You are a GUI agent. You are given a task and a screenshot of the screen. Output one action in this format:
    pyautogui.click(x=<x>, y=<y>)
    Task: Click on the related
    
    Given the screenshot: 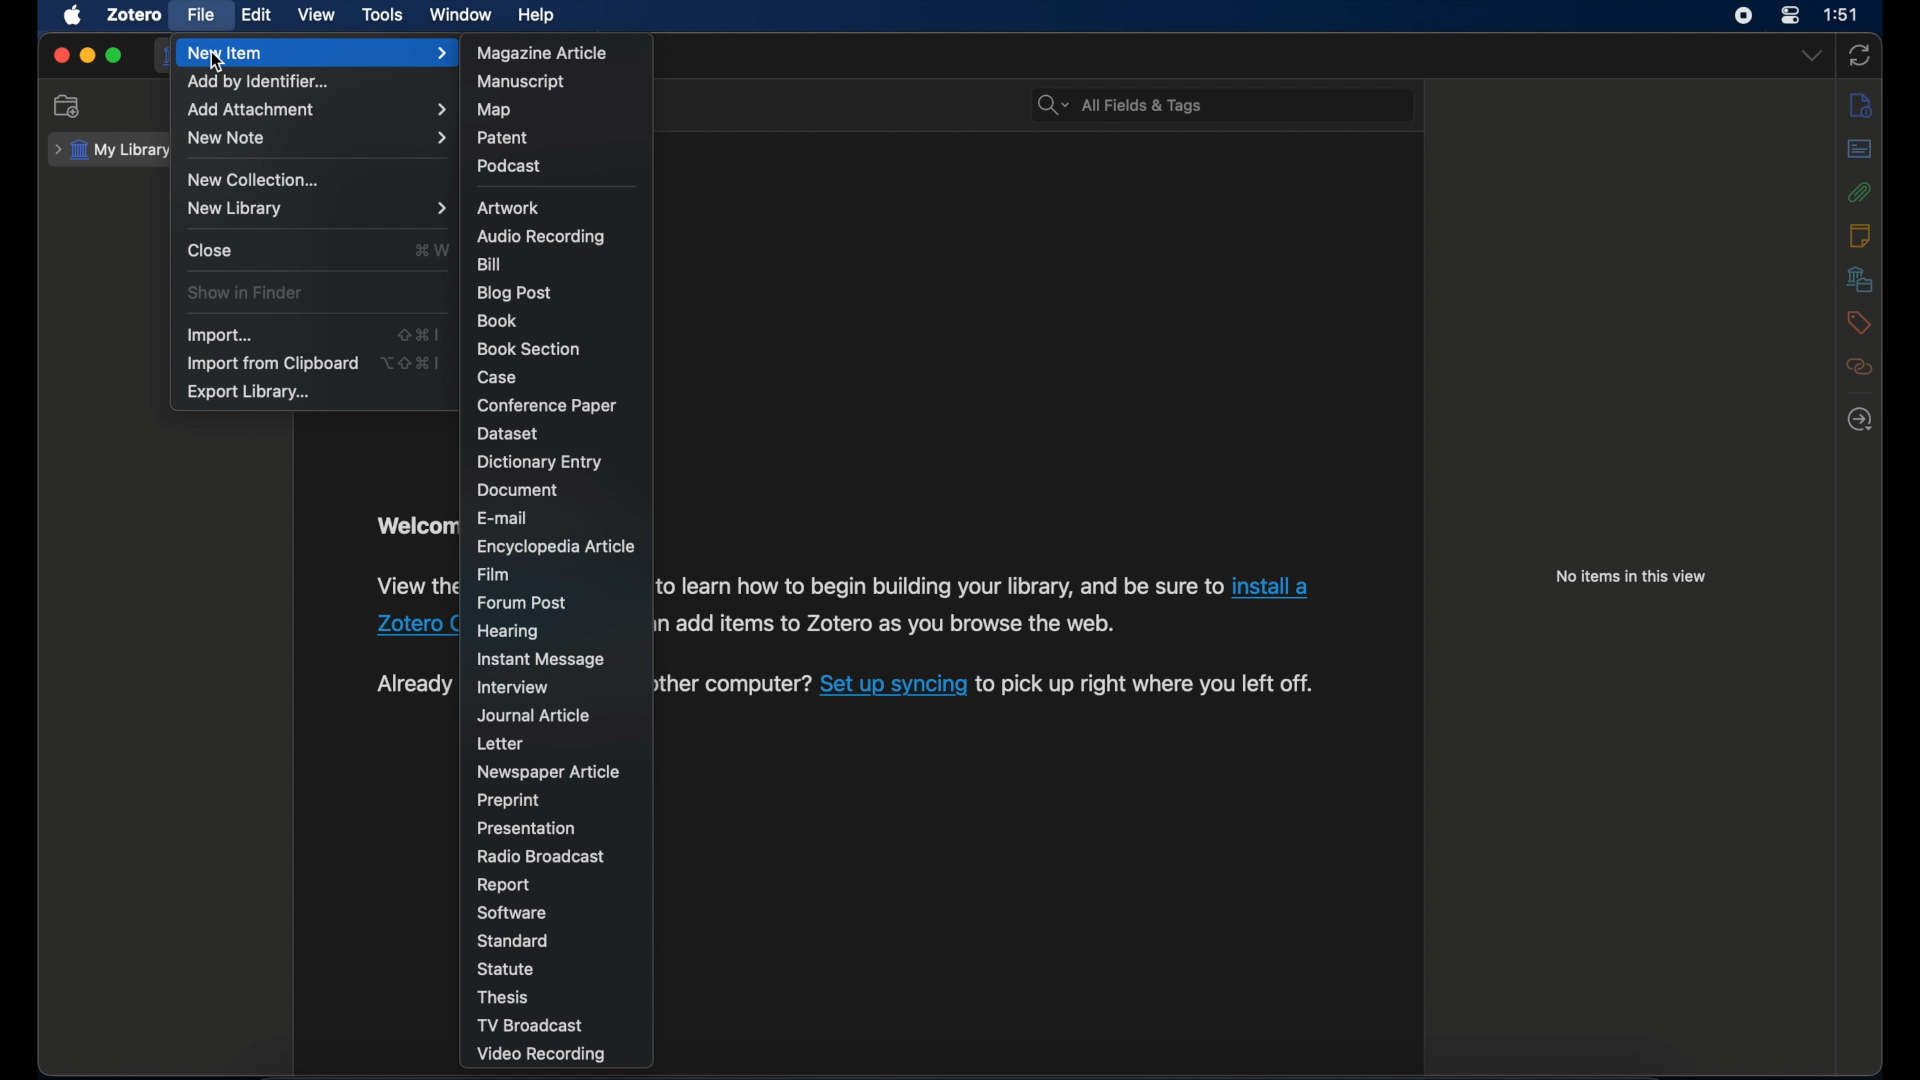 What is the action you would take?
    pyautogui.click(x=1860, y=367)
    